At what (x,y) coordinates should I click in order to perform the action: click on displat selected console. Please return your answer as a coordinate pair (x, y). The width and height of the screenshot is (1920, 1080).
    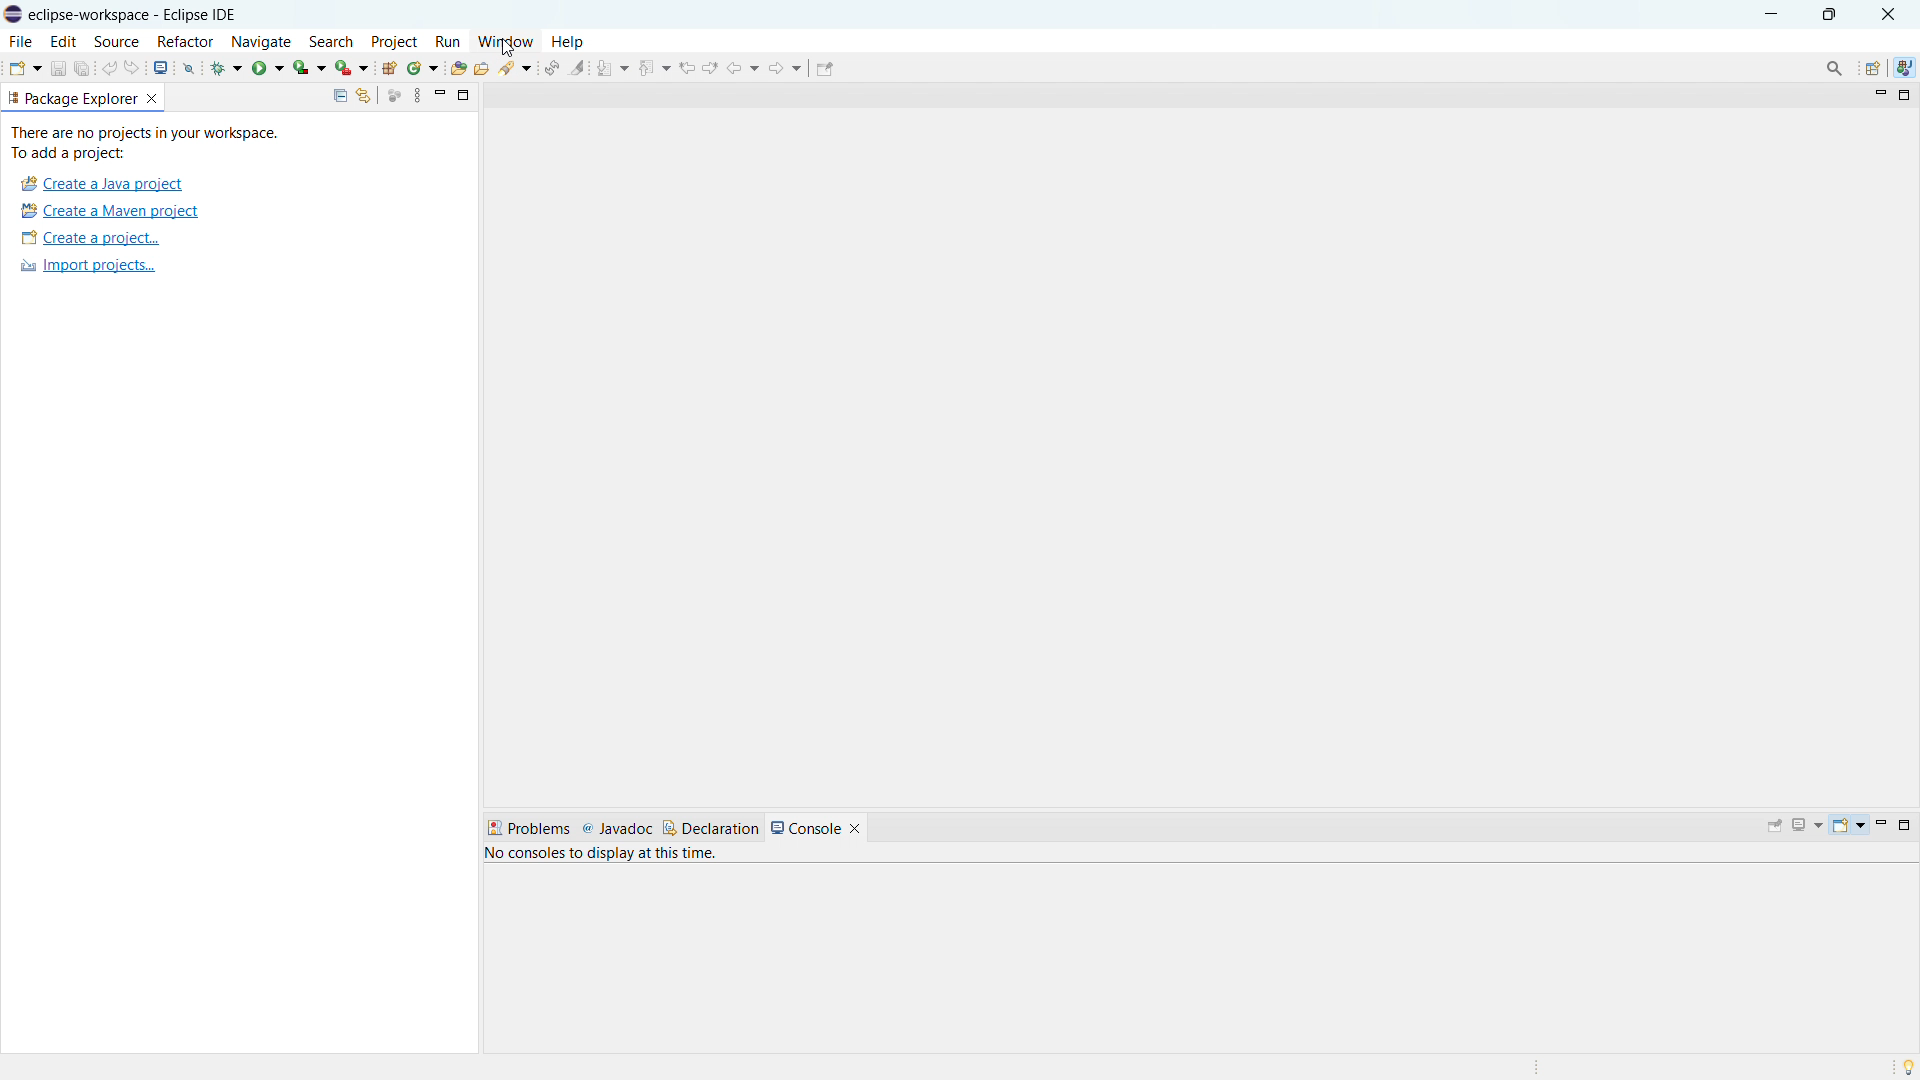
    Looking at the image, I should click on (1808, 826).